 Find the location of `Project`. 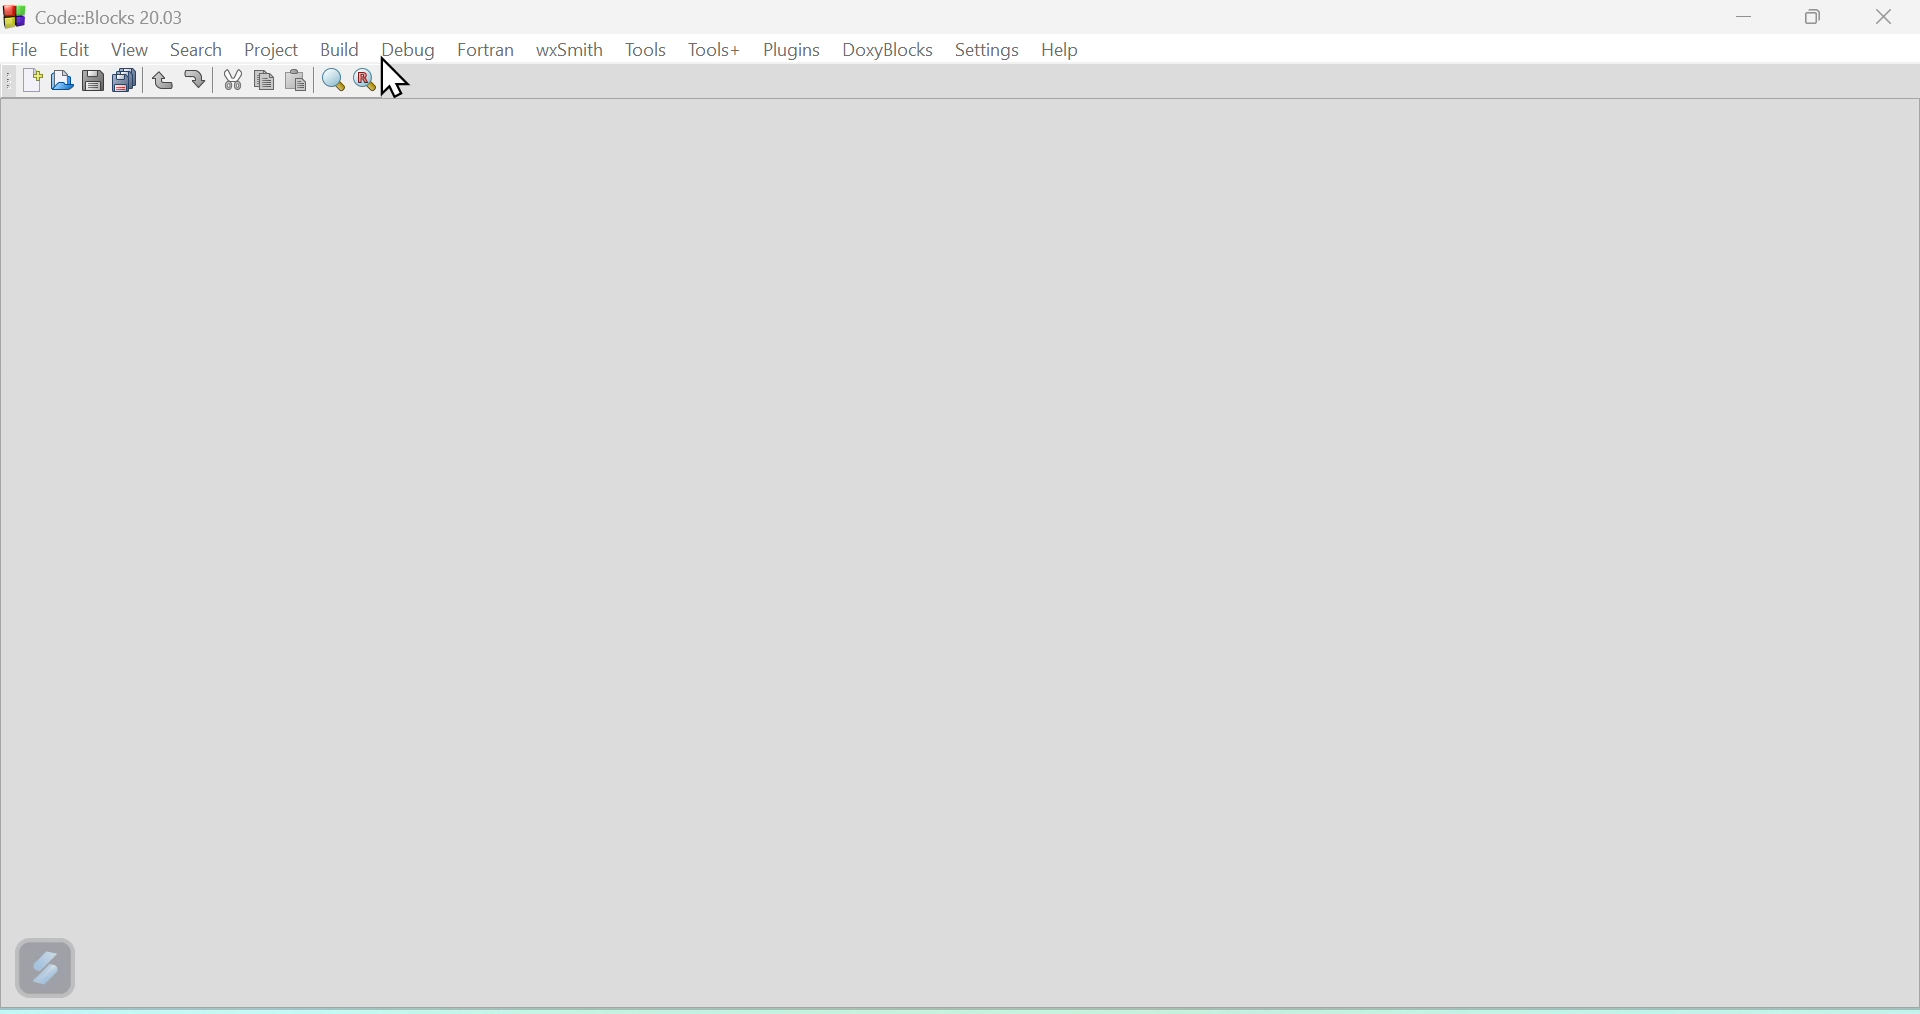

Project is located at coordinates (266, 46).